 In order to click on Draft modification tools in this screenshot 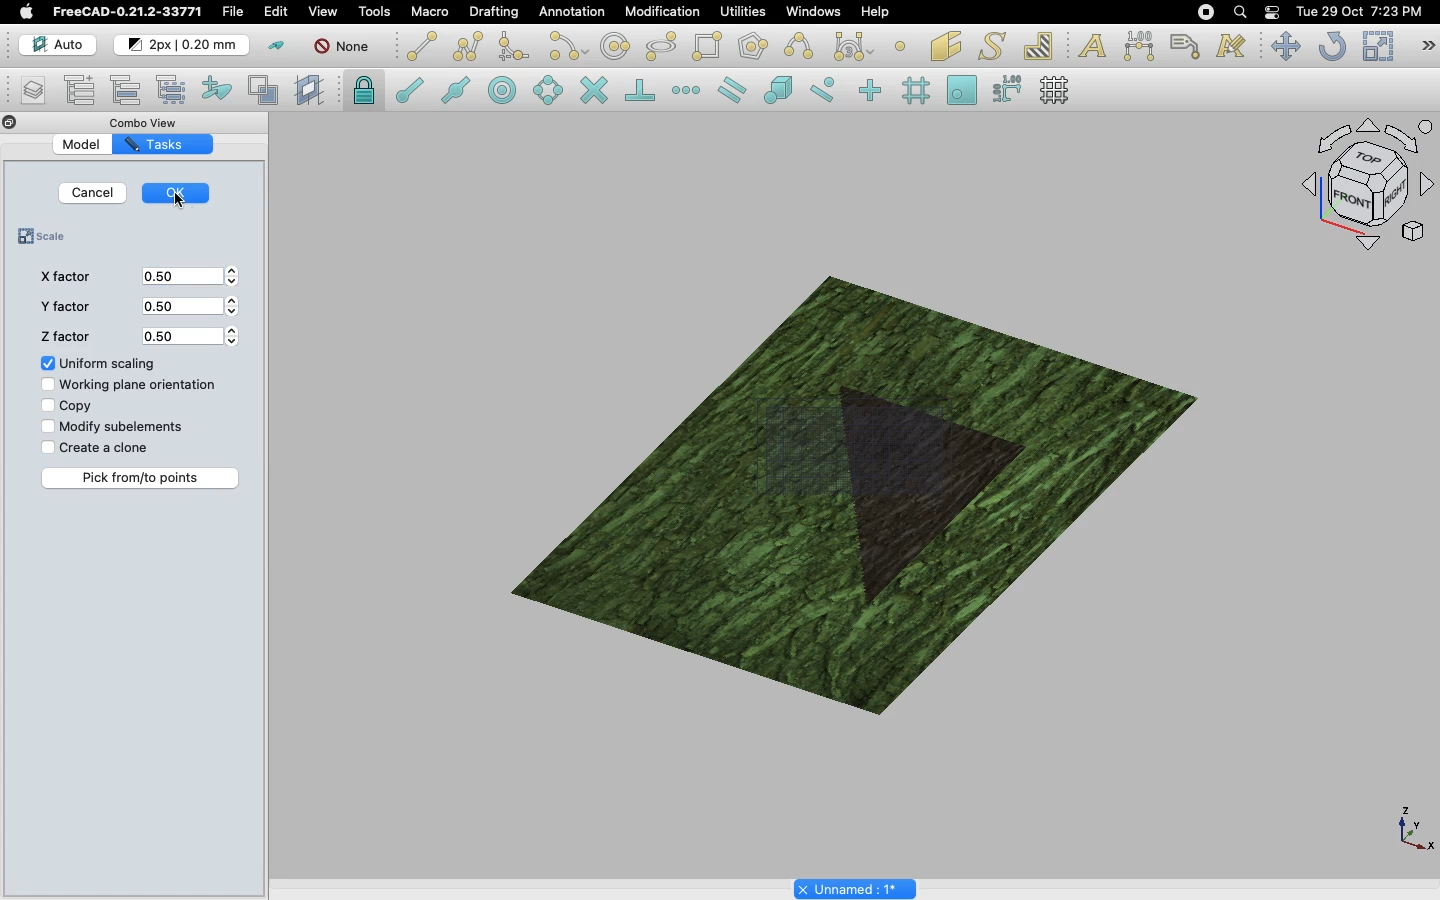, I will do `click(1428, 46)`.